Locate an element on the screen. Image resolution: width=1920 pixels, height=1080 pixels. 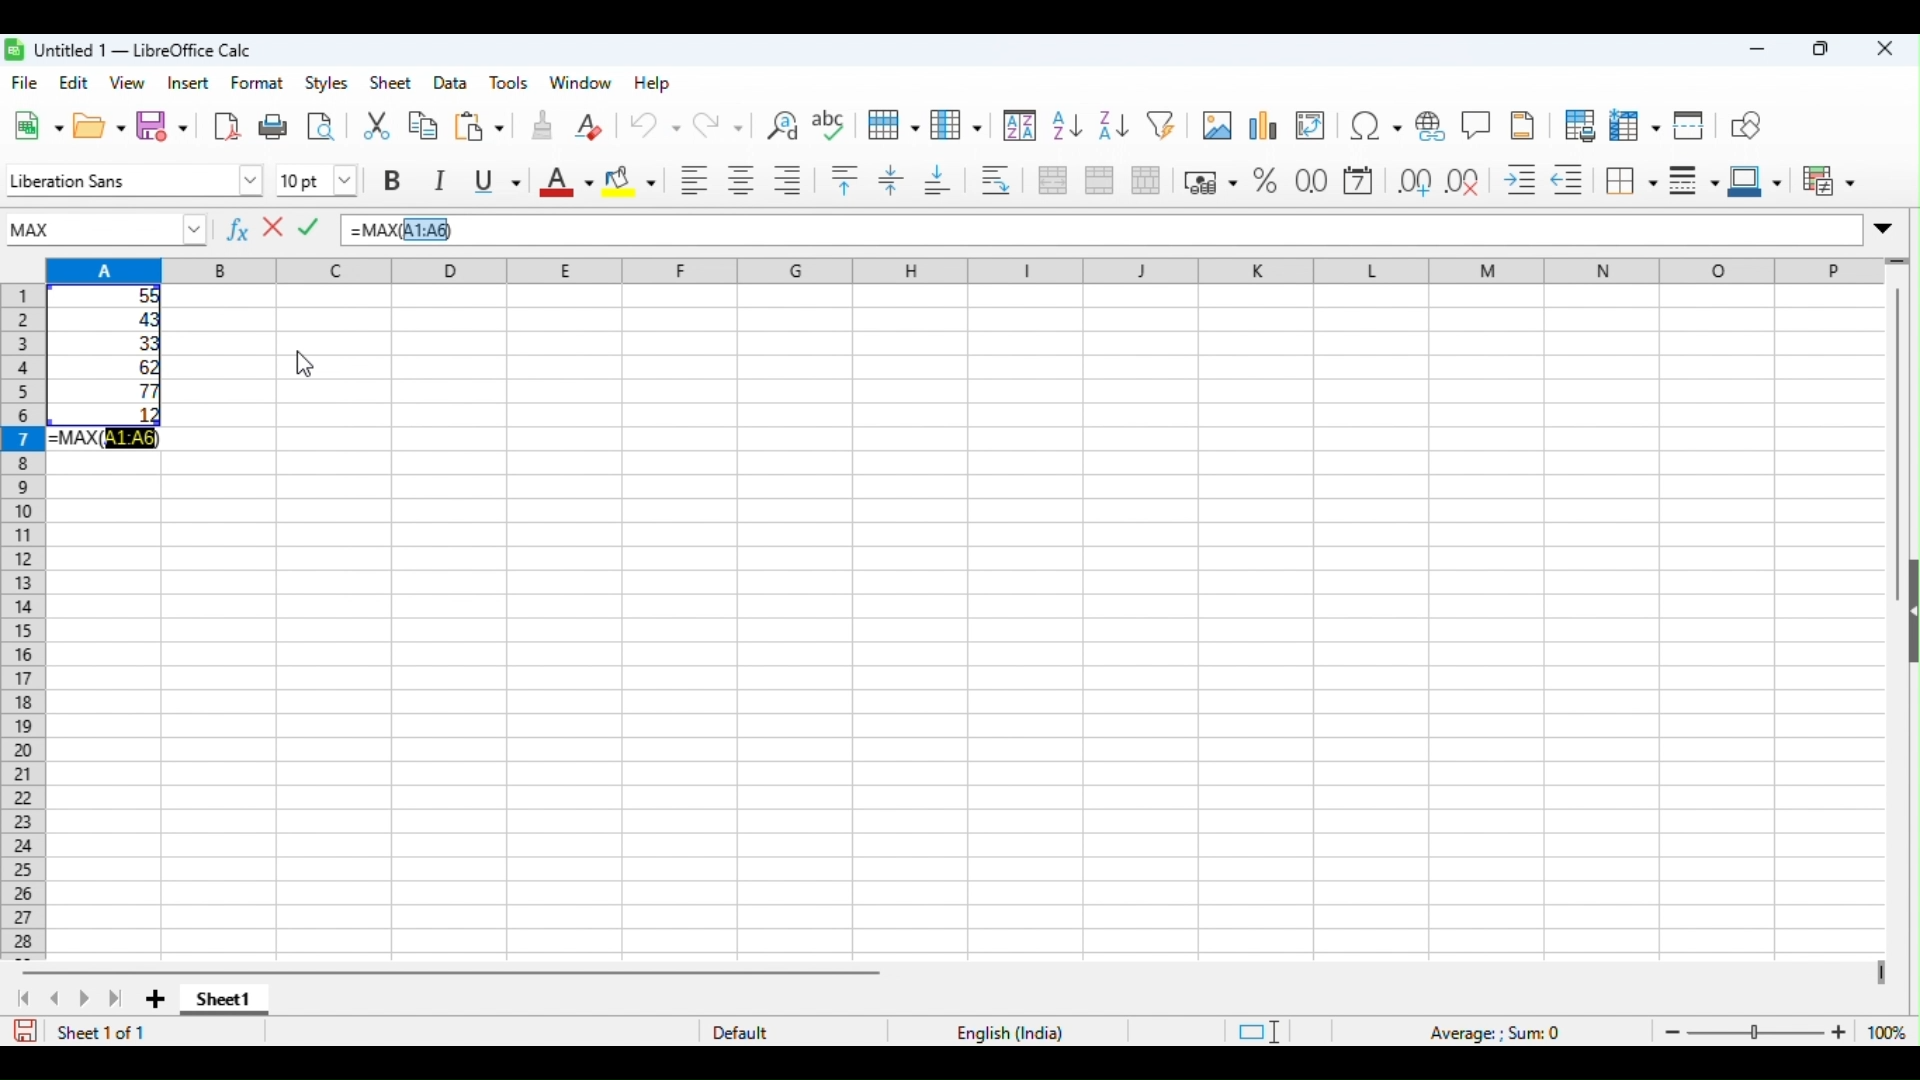
expand is located at coordinates (1889, 228).